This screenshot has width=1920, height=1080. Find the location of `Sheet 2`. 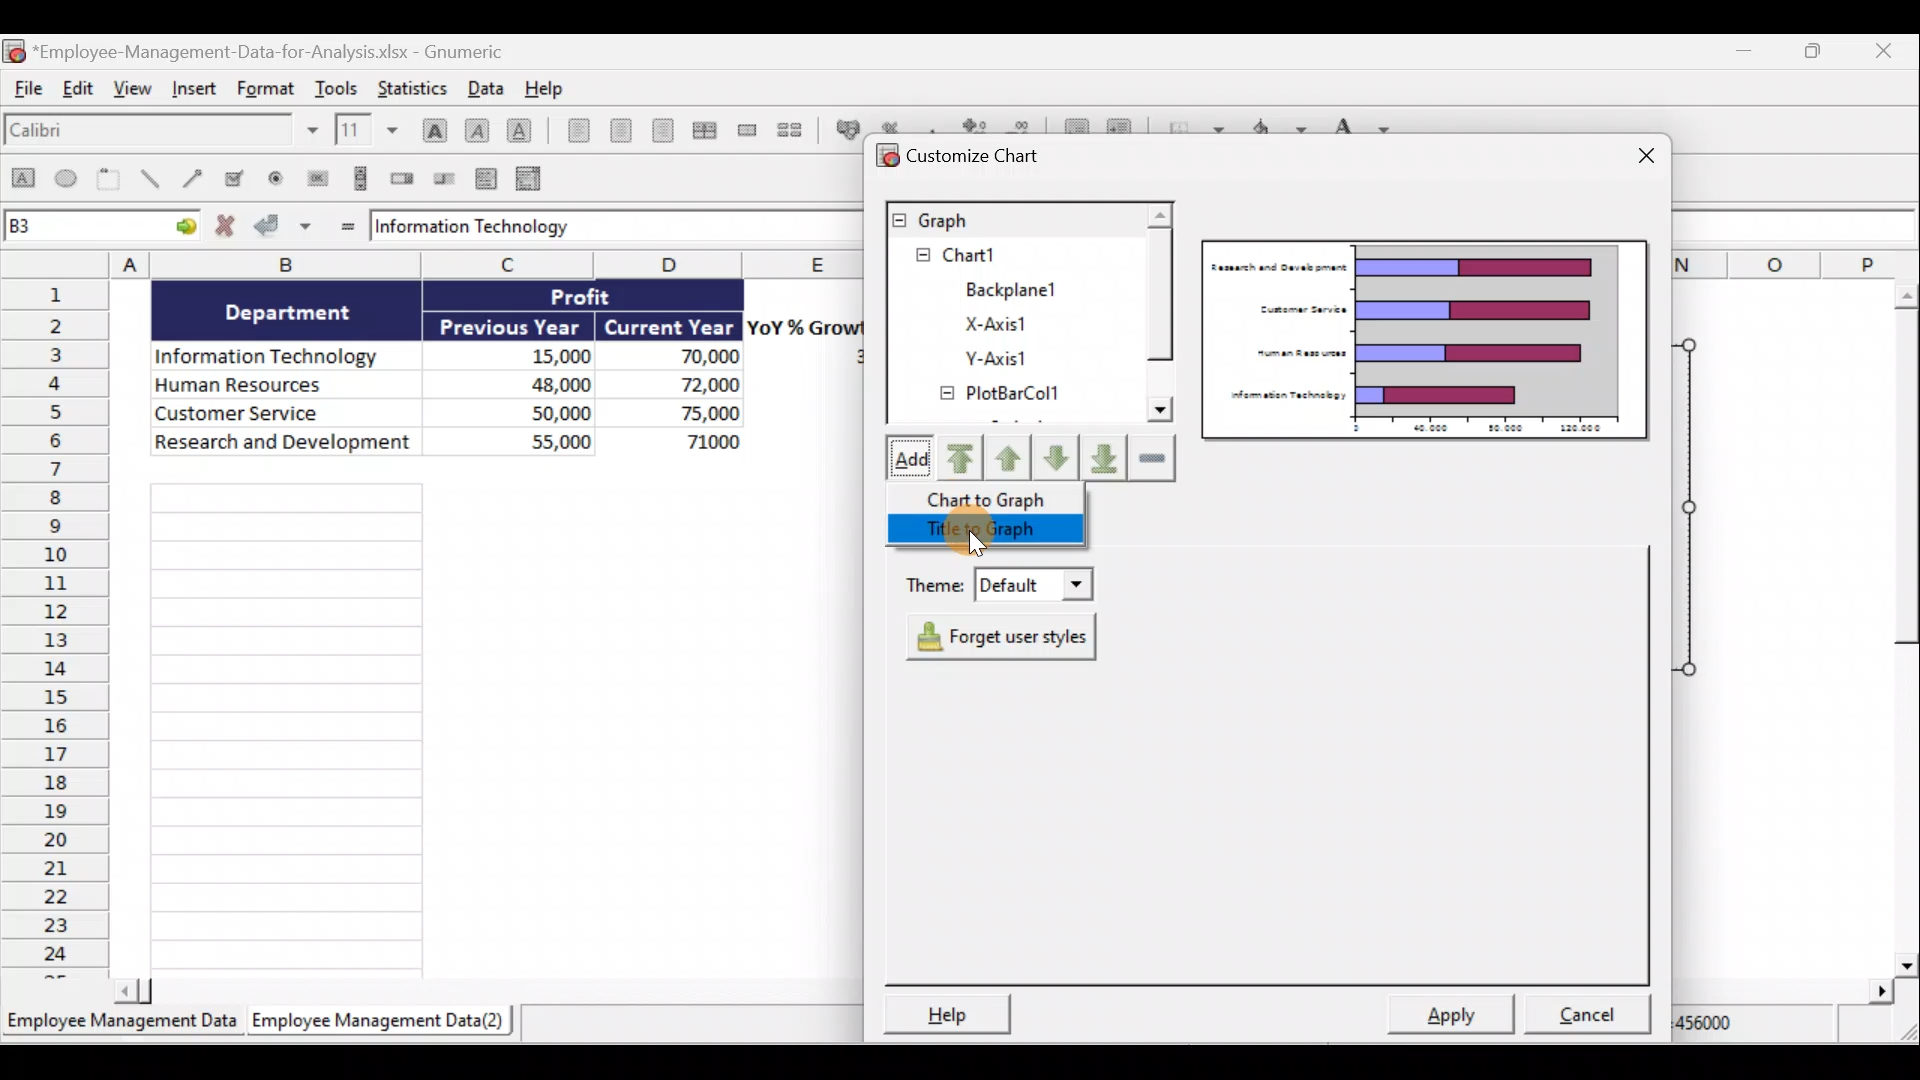

Sheet 2 is located at coordinates (383, 1021).